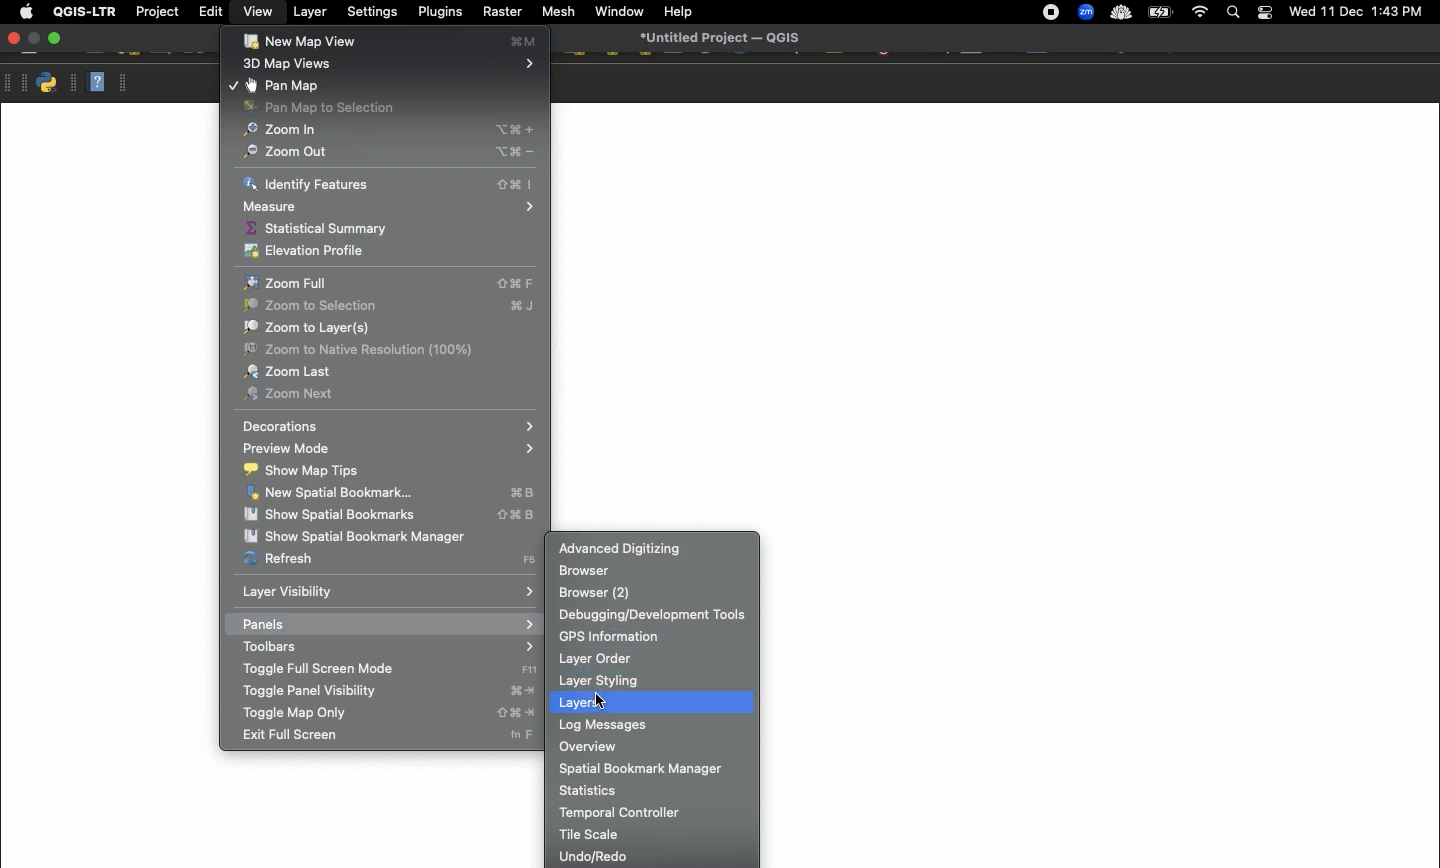  I want to click on 1:43 PM, so click(1400, 11).